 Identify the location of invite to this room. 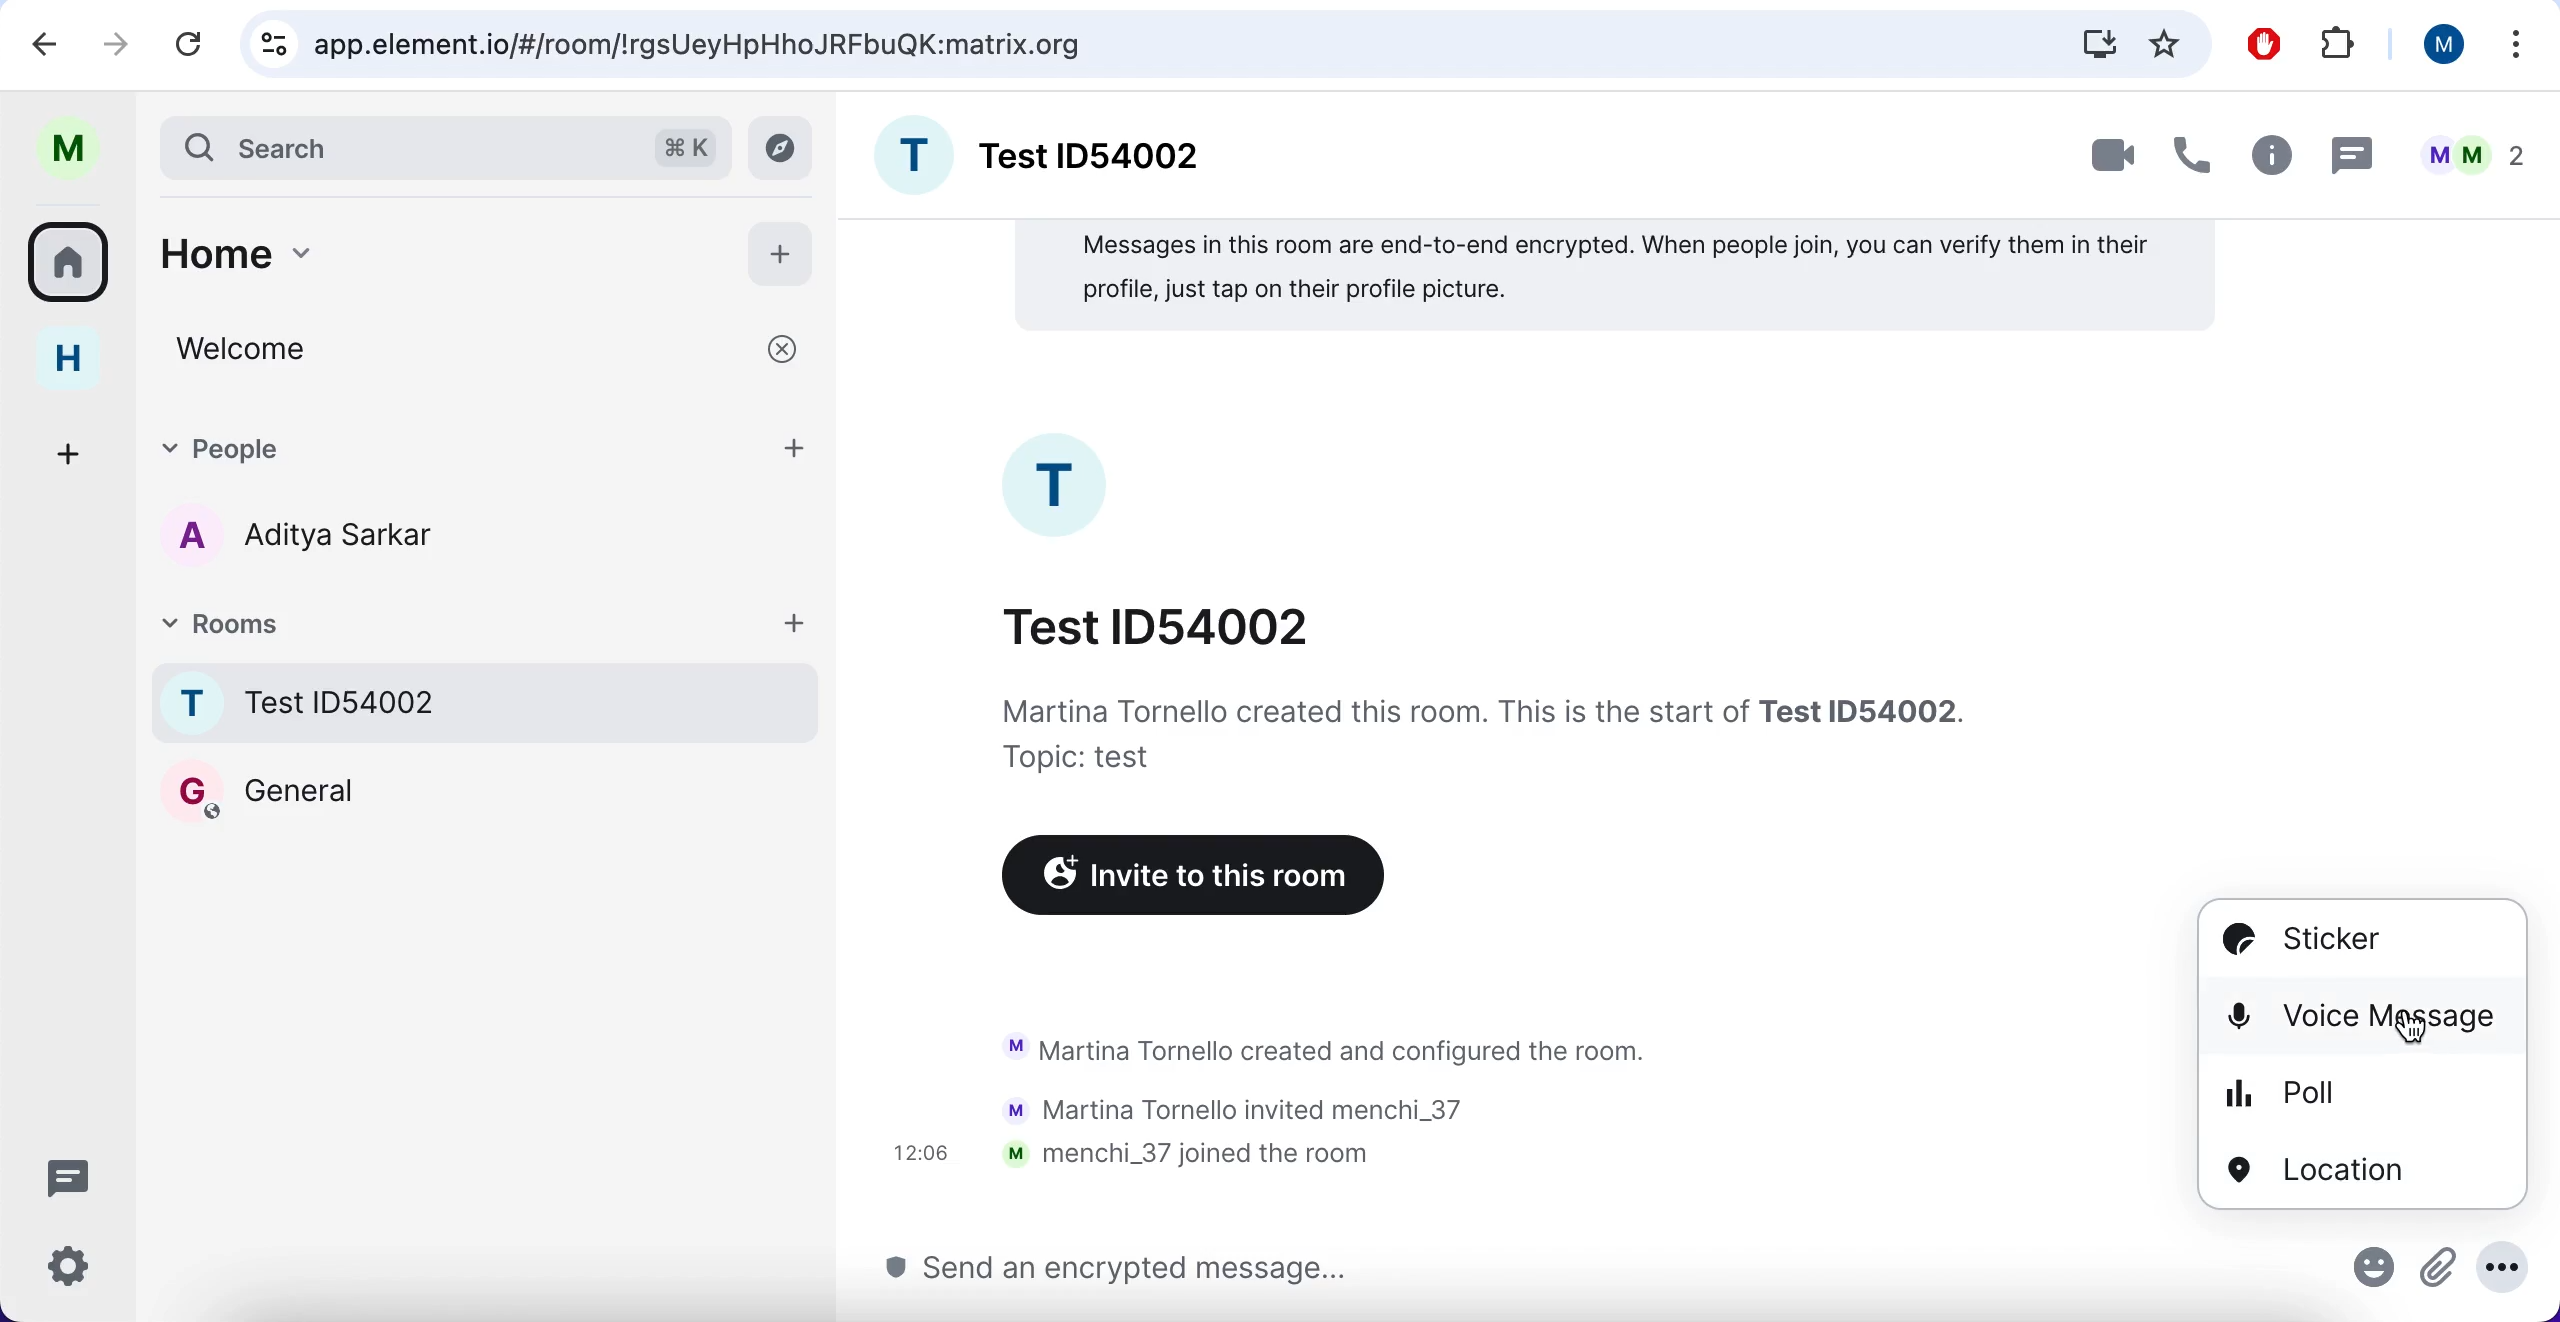
(1185, 877).